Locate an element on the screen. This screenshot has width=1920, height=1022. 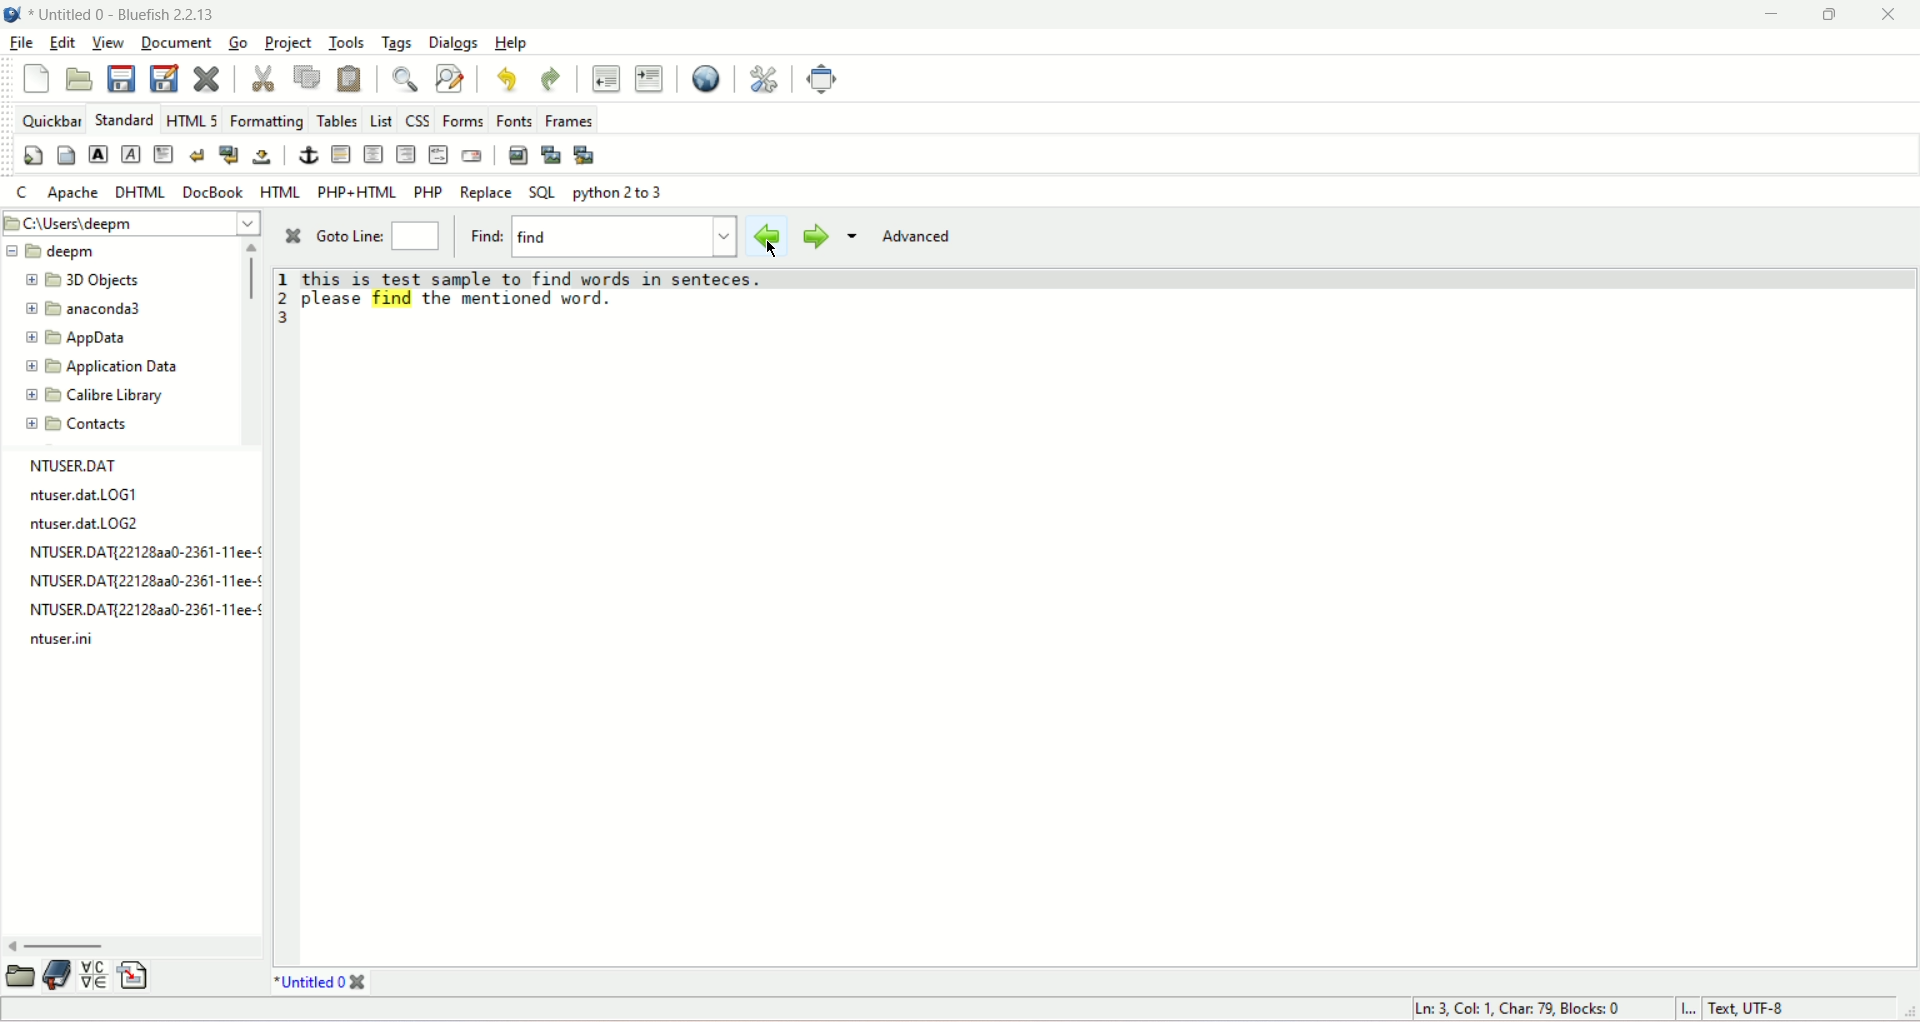
Apache is located at coordinates (73, 192).